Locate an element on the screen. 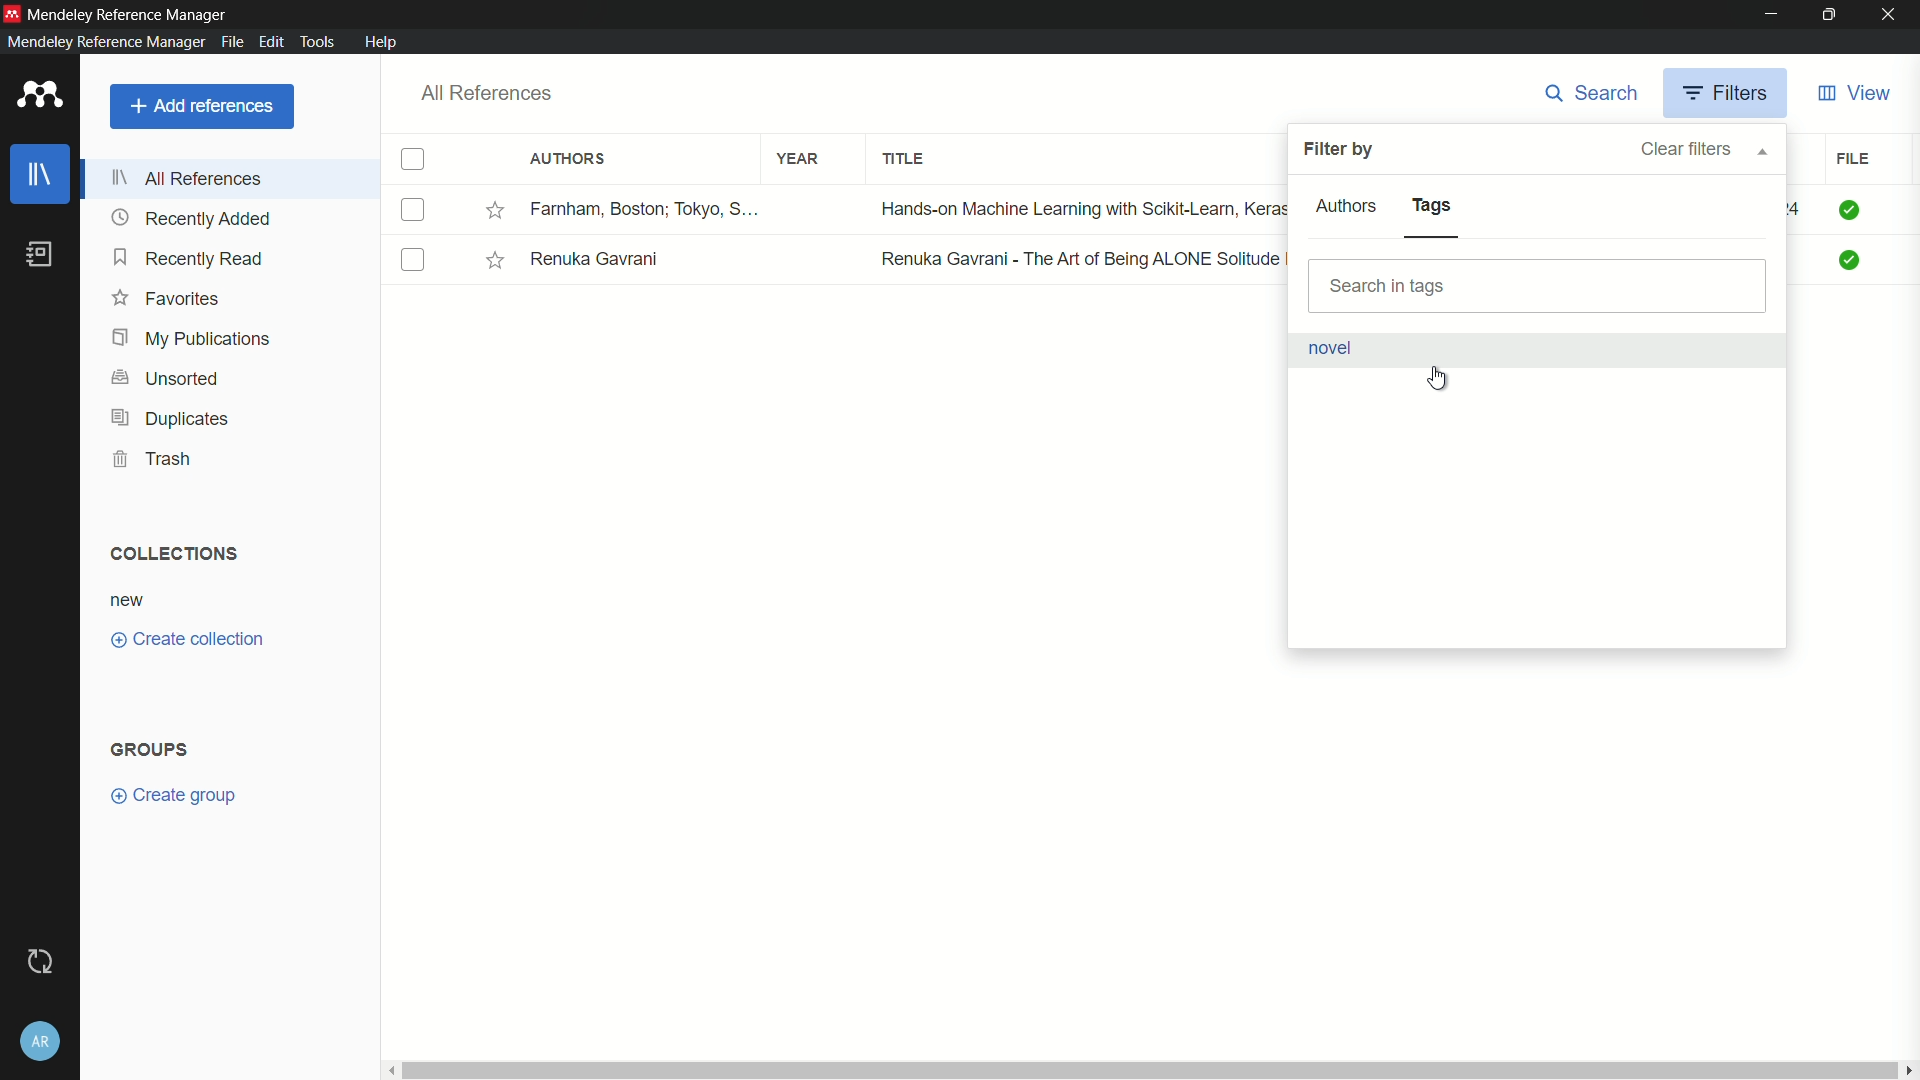 This screenshot has width=1920, height=1080. Checkmarks is located at coordinates (1851, 210).